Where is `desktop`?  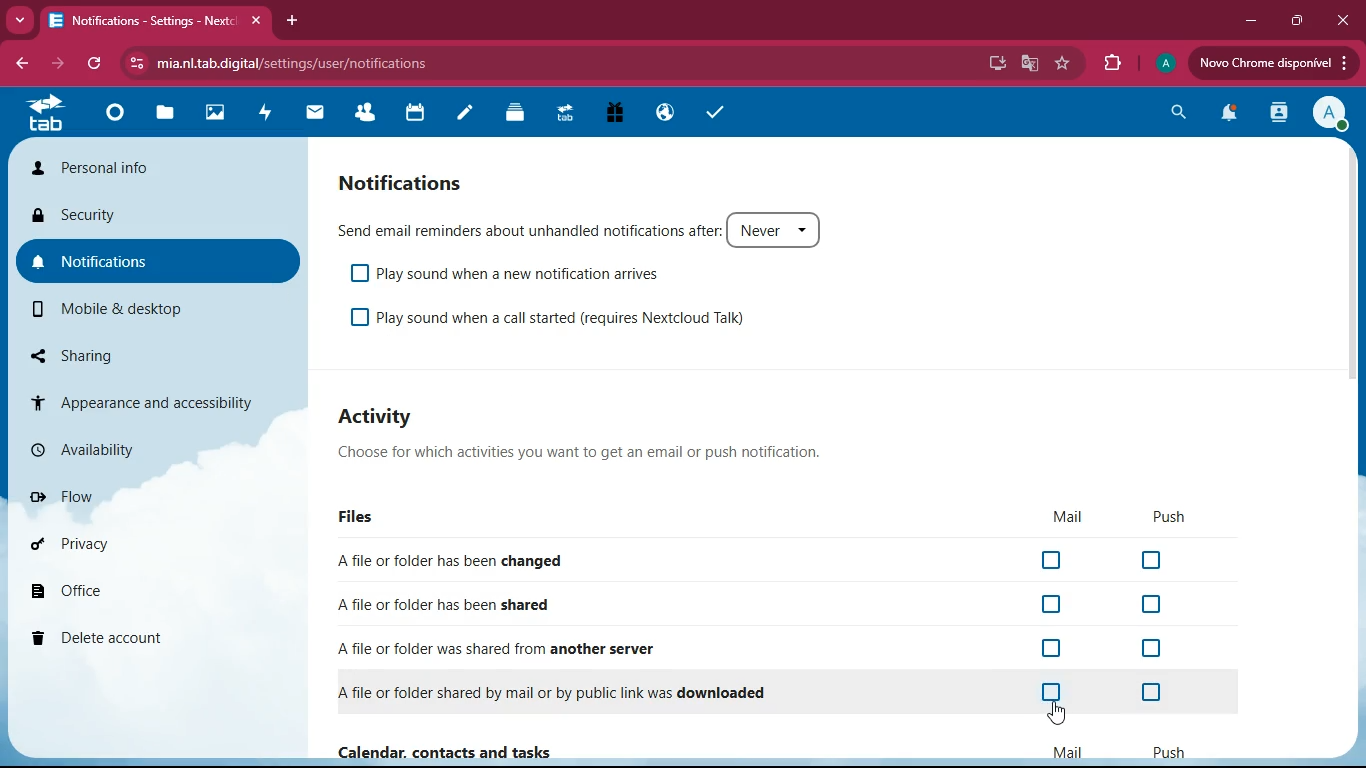
desktop is located at coordinates (995, 62).